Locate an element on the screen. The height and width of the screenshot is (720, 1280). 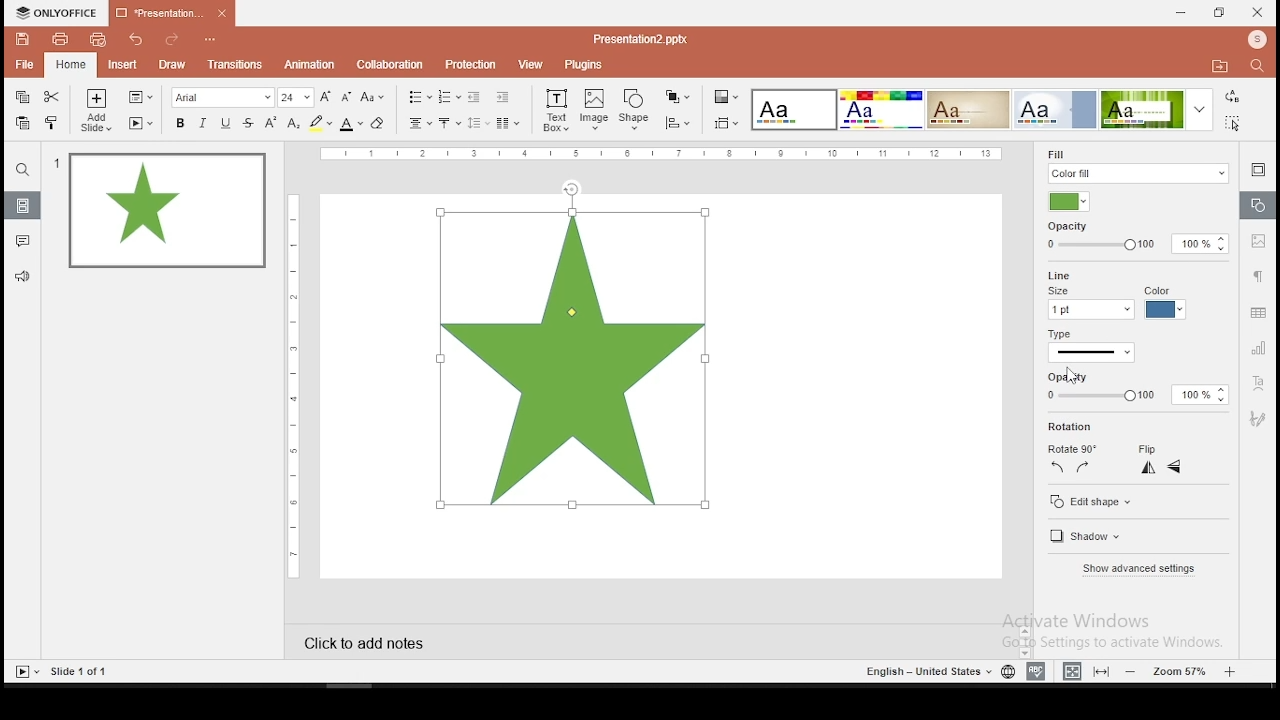
spell check is located at coordinates (1039, 669).